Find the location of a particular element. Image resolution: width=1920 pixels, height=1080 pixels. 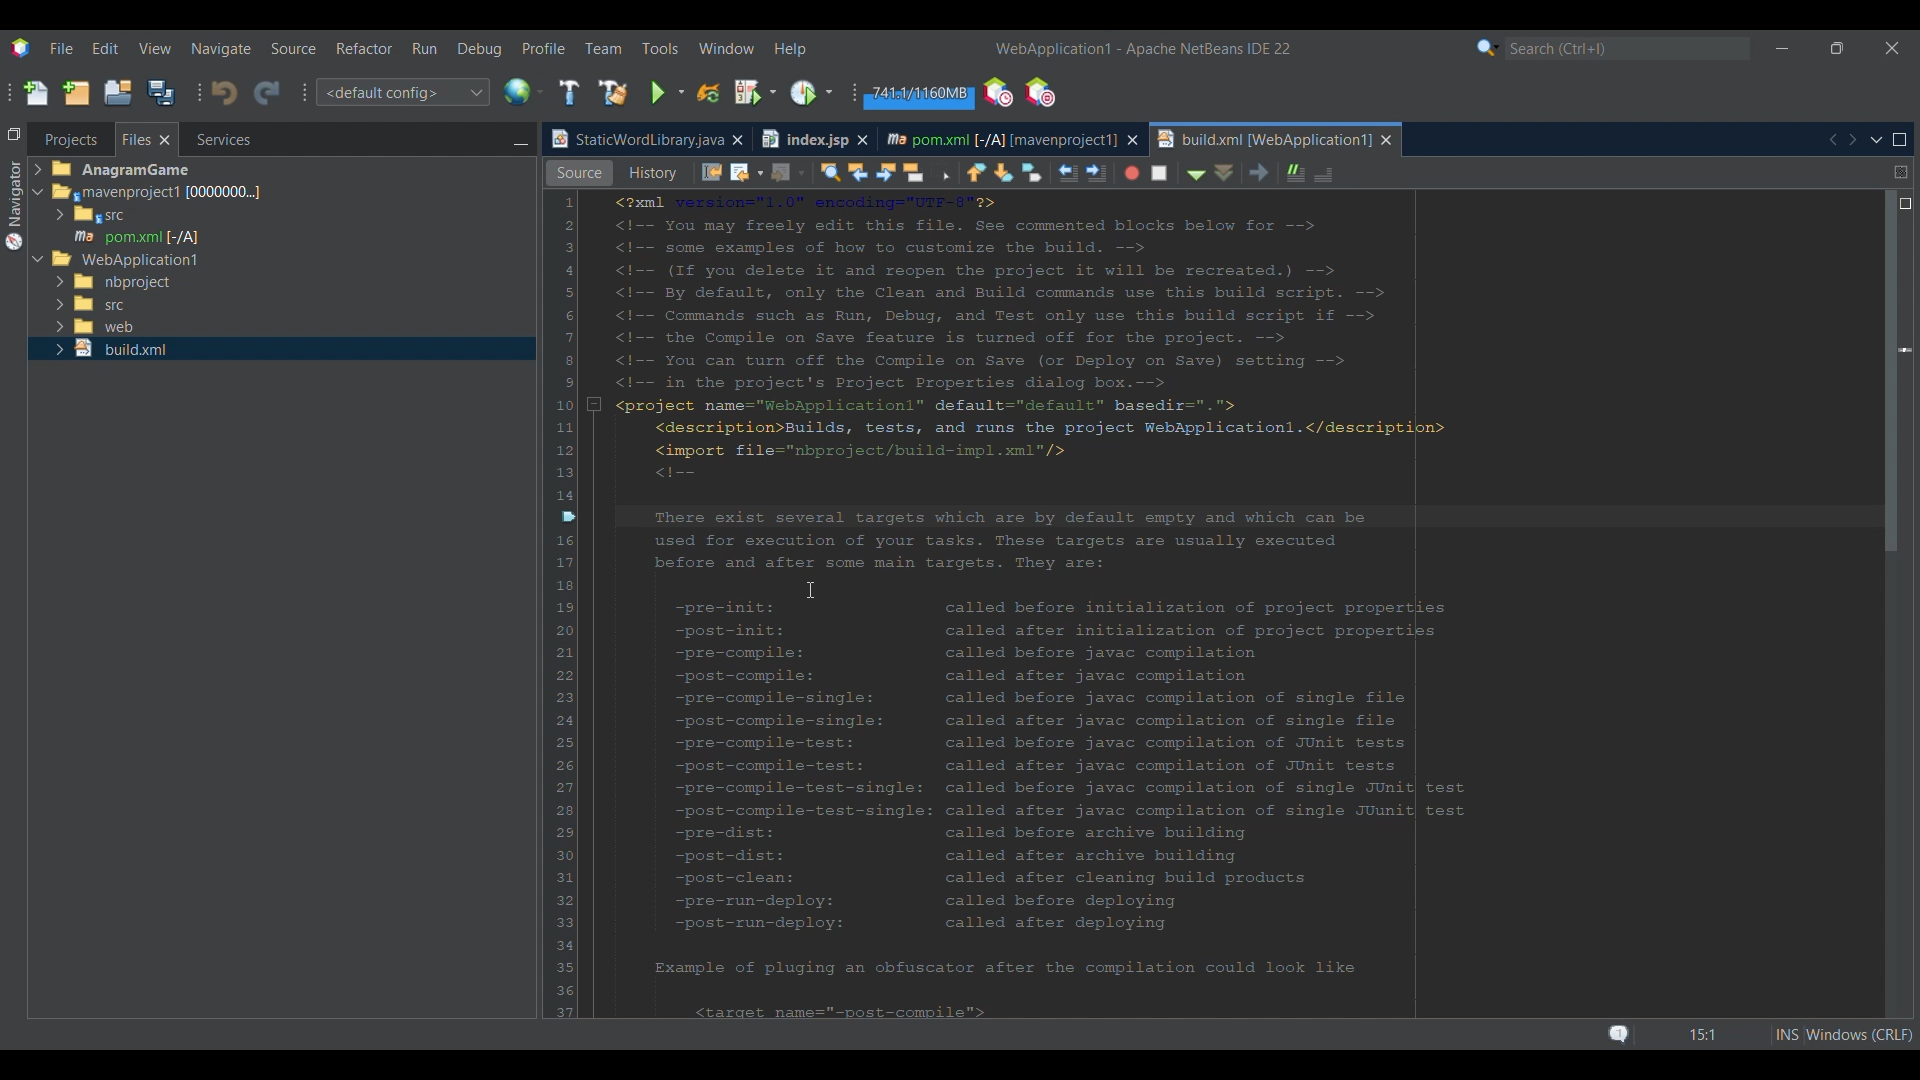

Source view is located at coordinates (579, 173).